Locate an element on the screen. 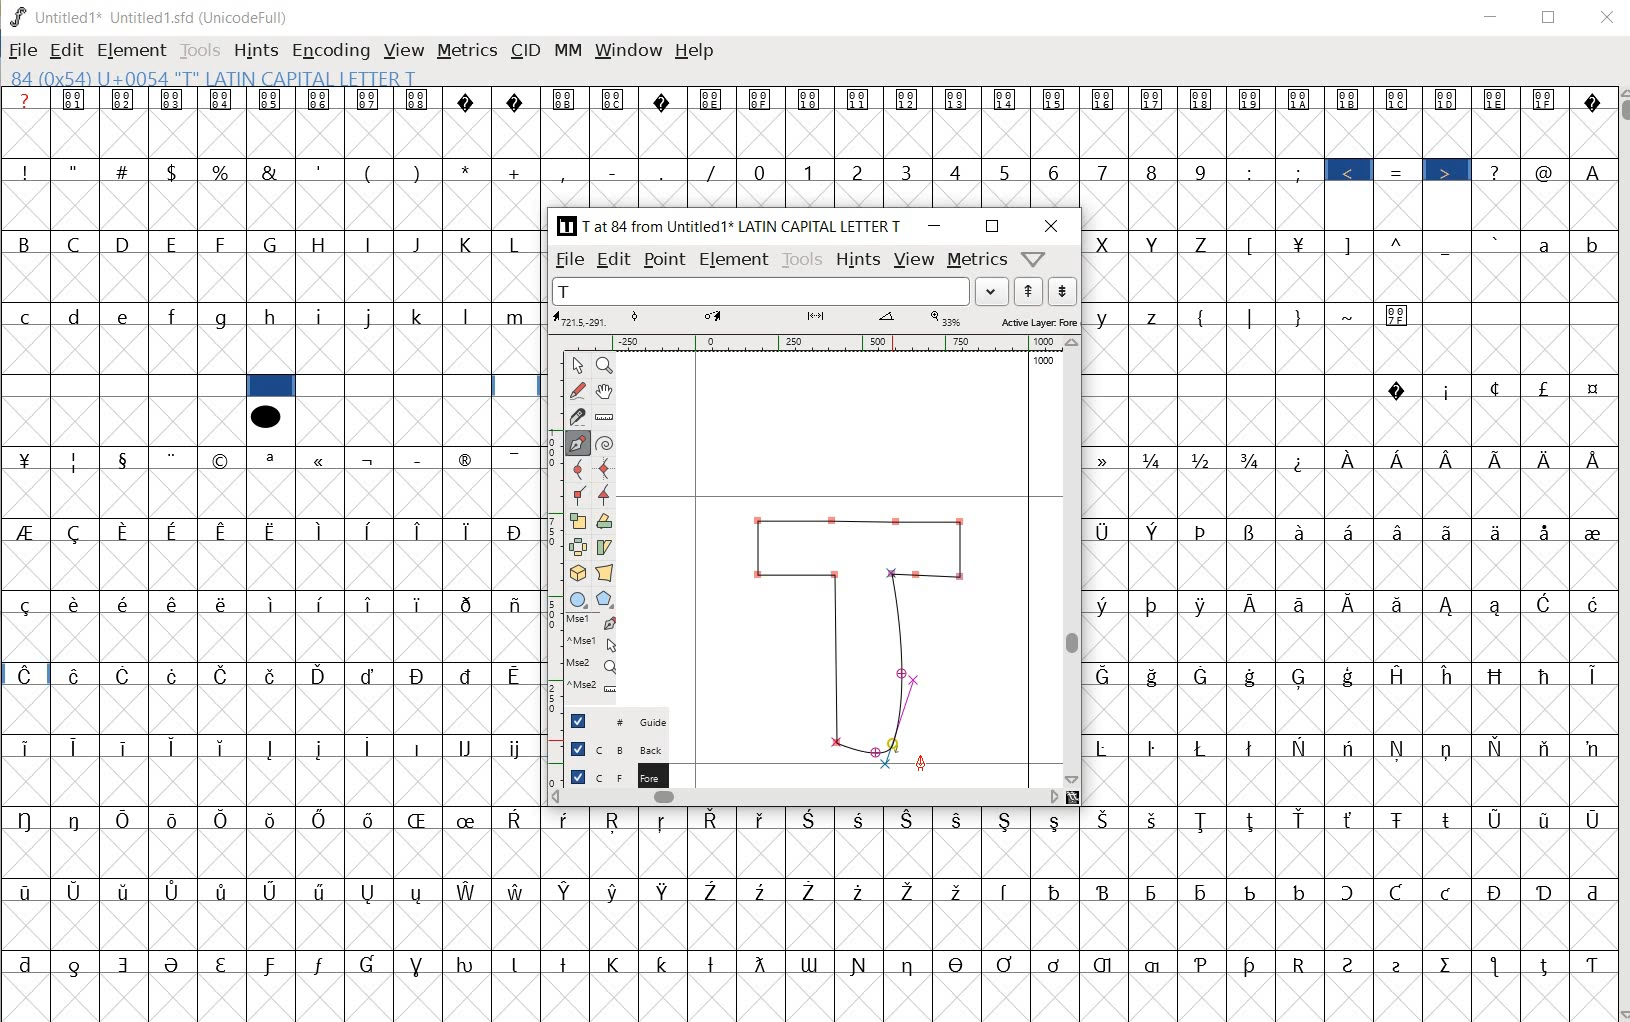 This screenshot has height=1022, width=1630. Symbol is located at coordinates (1497, 819).